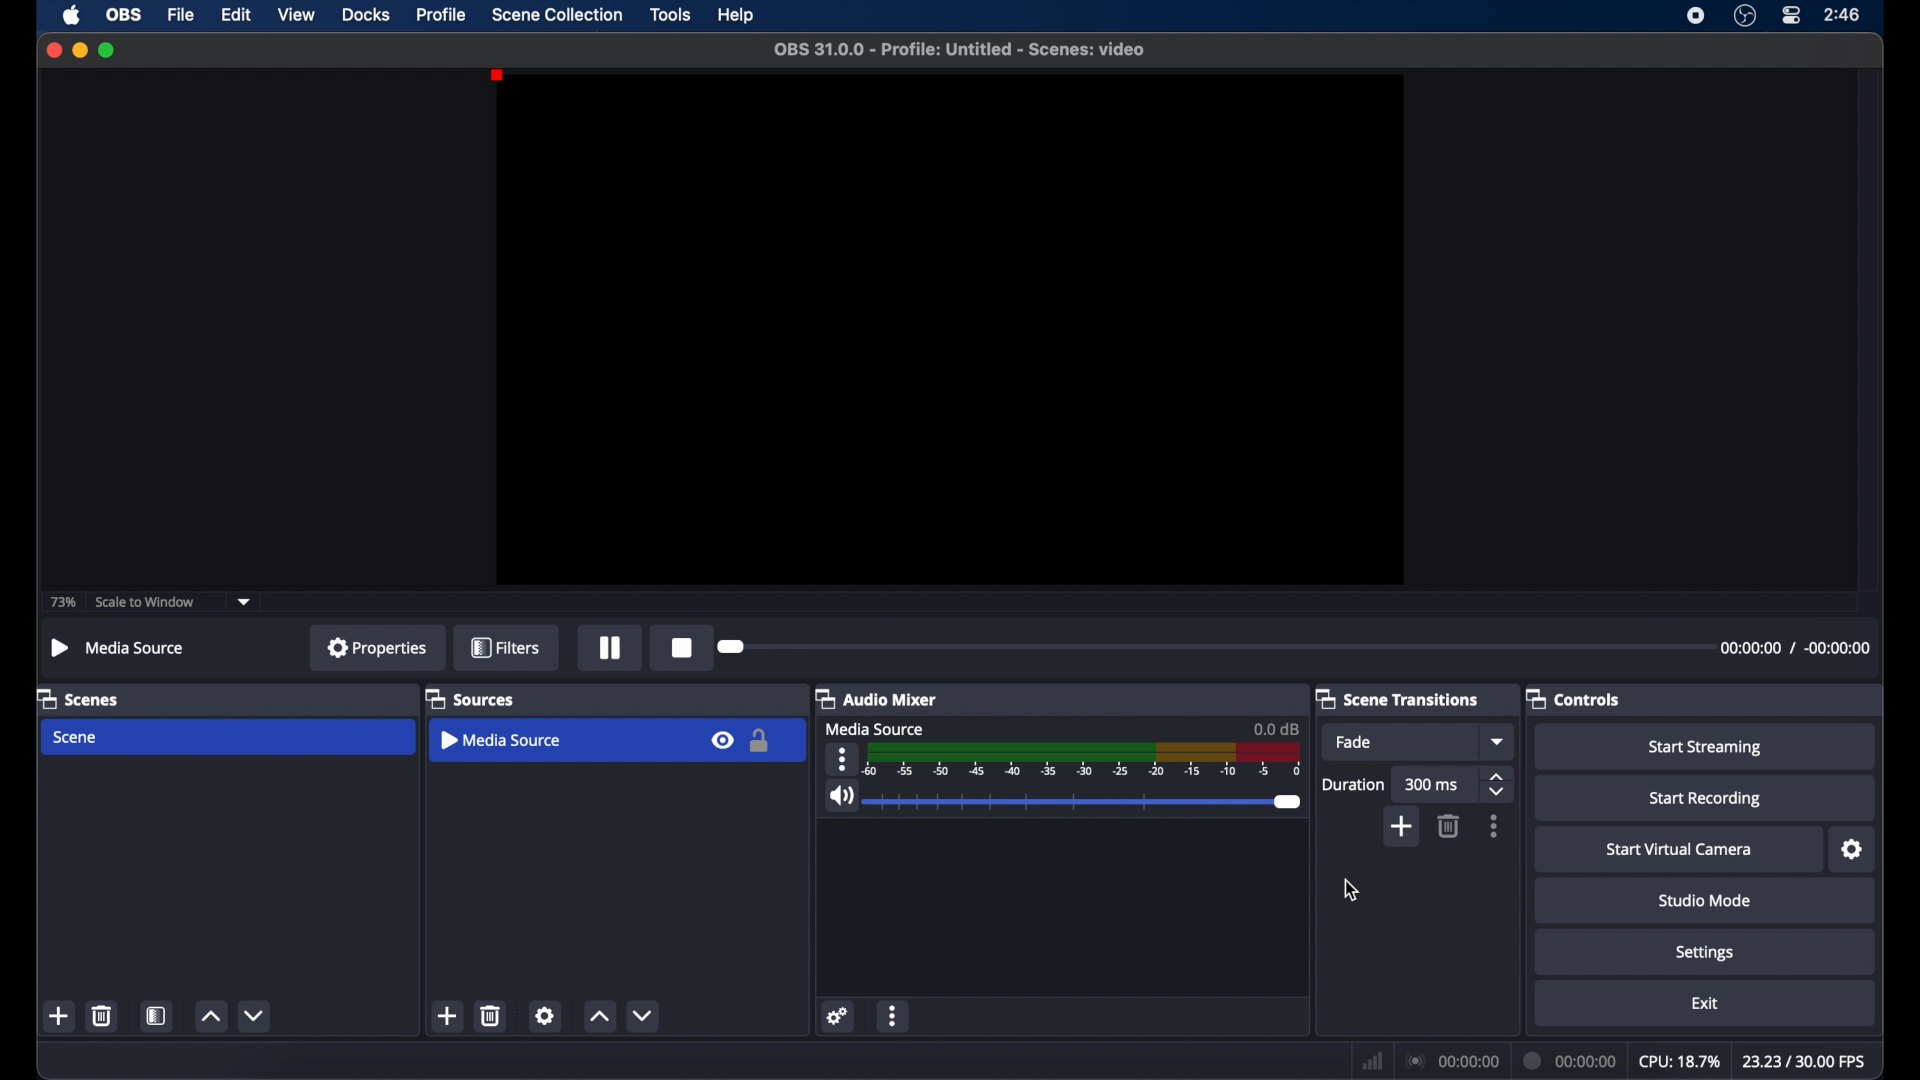 The image size is (1920, 1080). I want to click on add, so click(60, 1016).